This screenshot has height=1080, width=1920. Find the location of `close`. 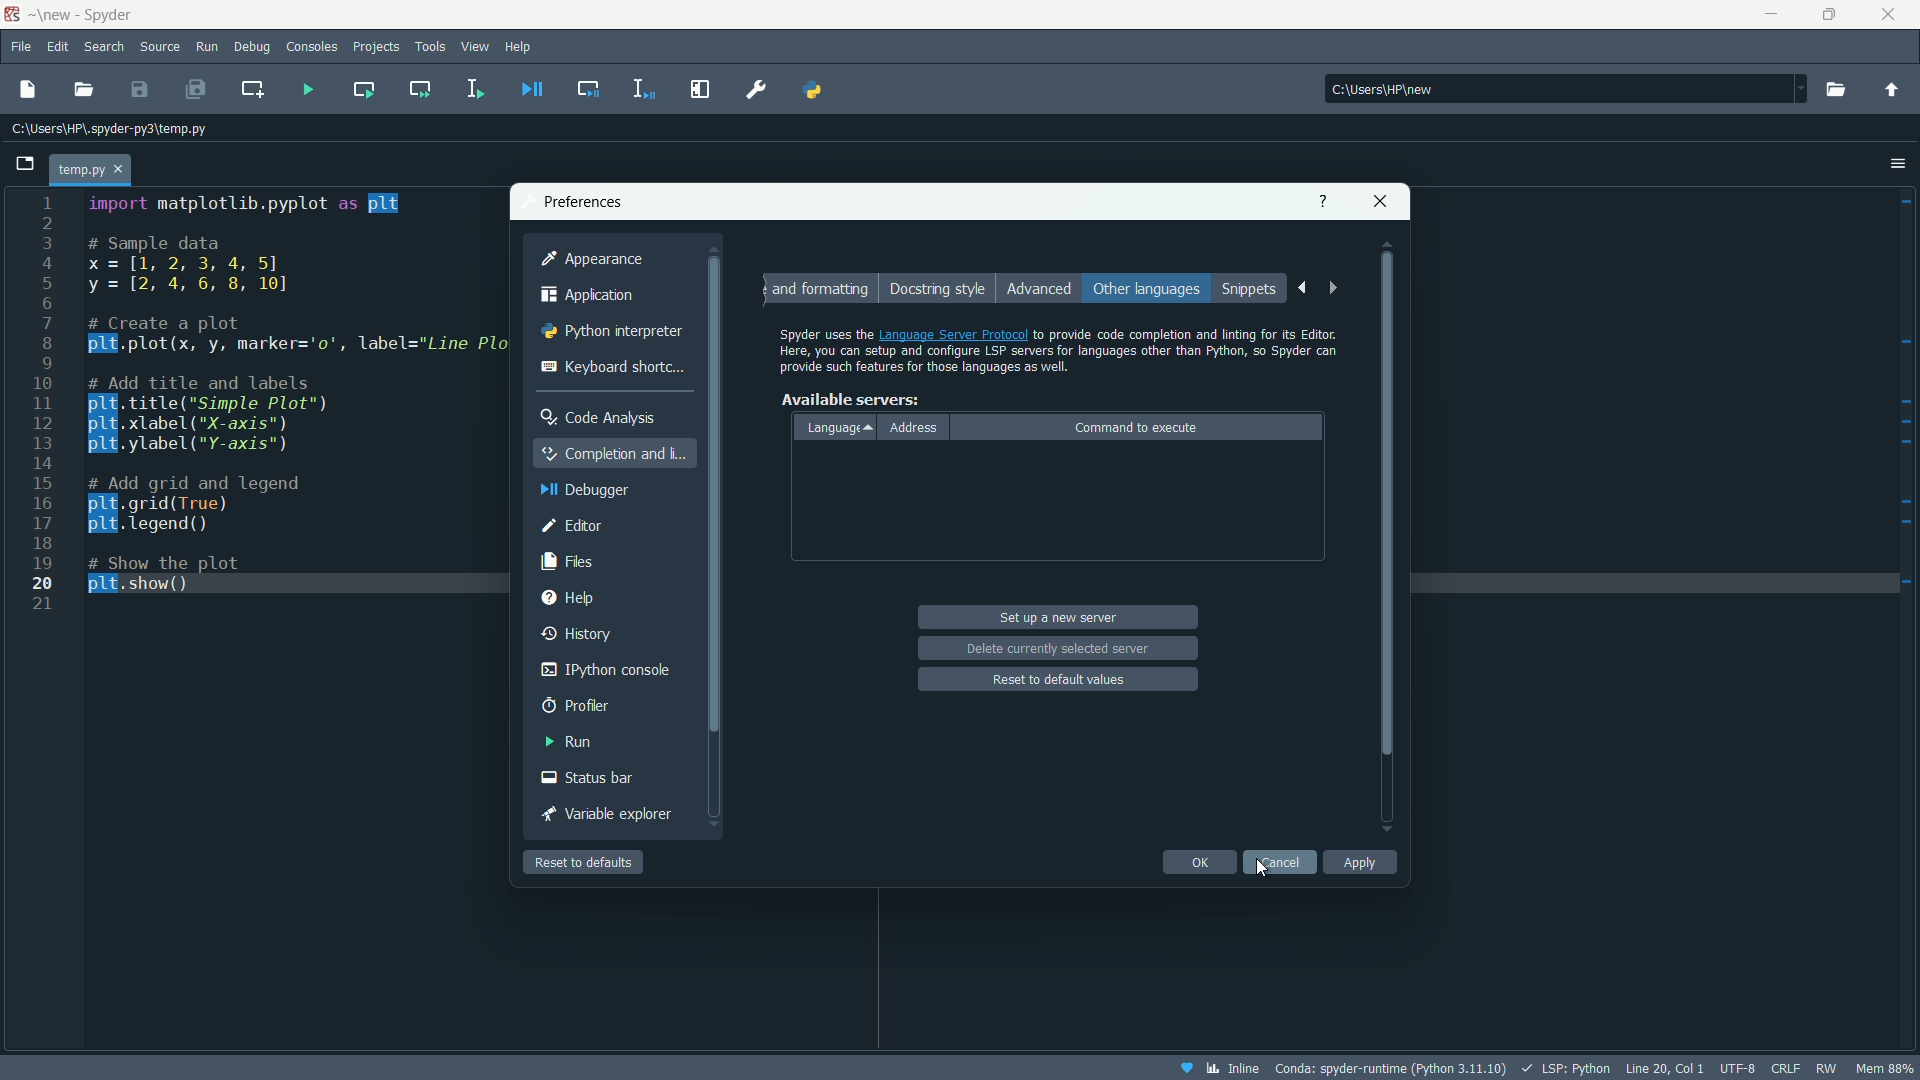

close is located at coordinates (1382, 199).